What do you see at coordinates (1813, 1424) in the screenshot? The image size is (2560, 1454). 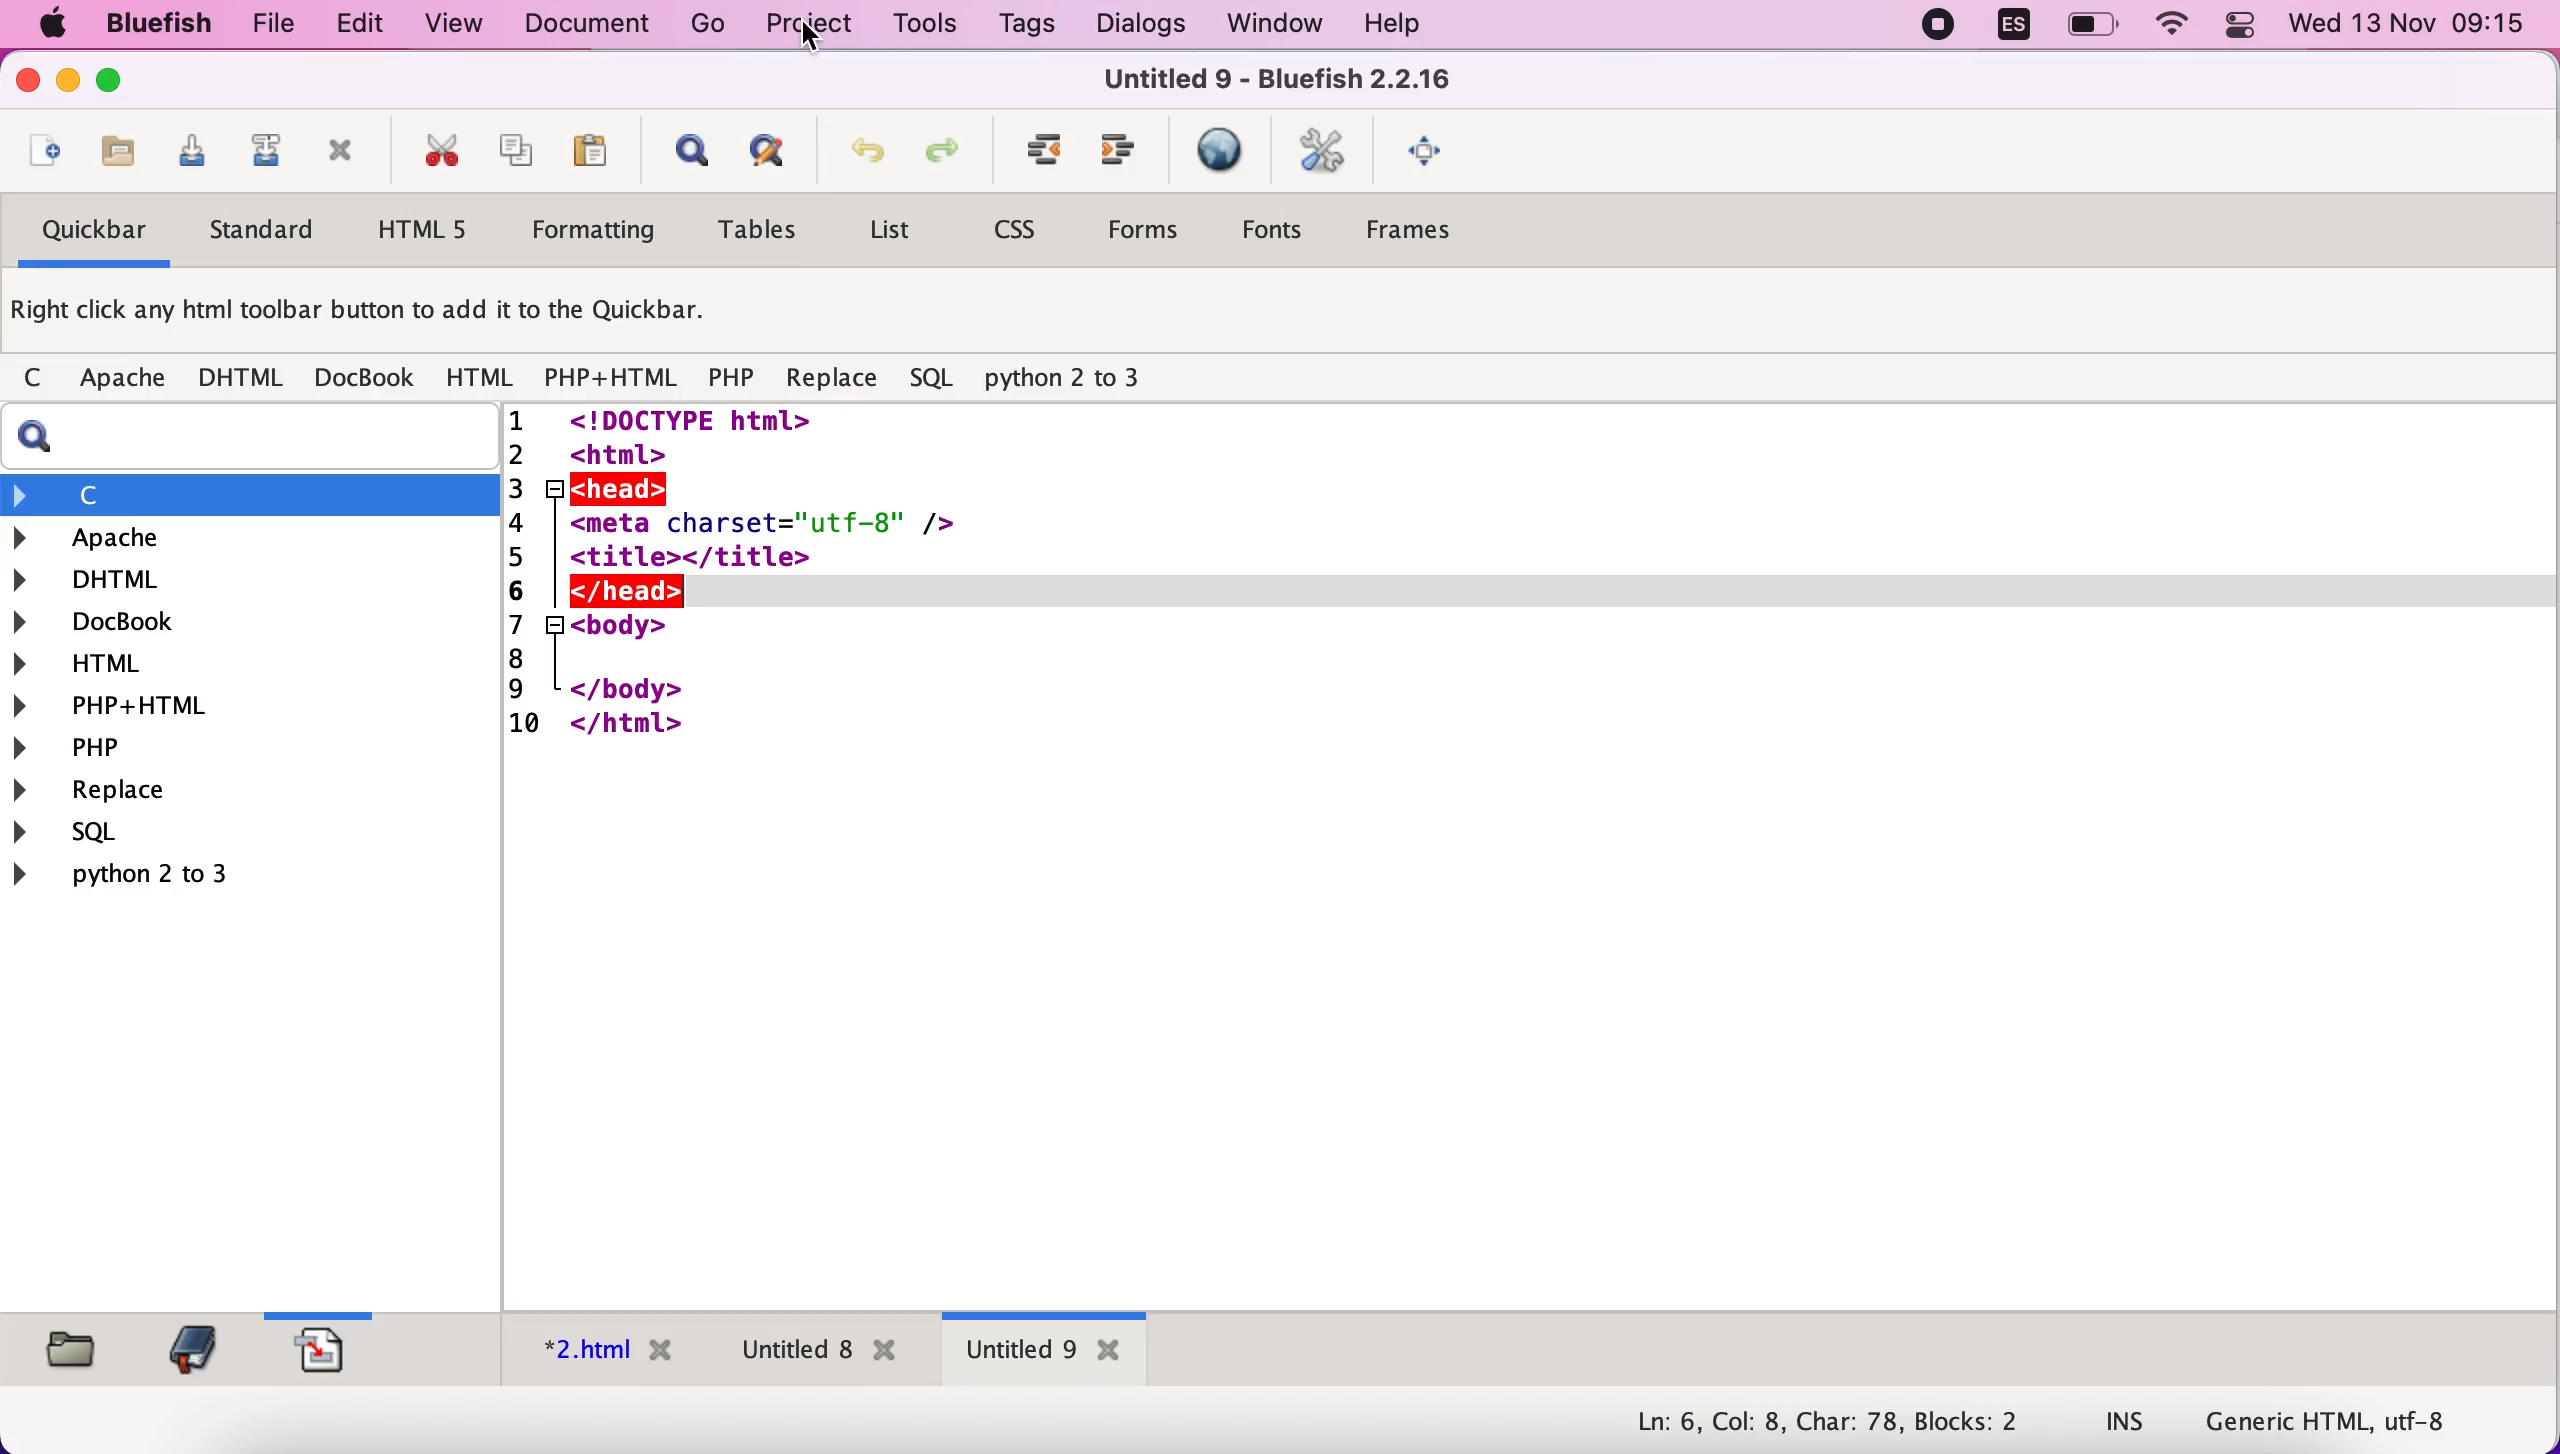 I see `lines, column, blocks` at bounding box center [1813, 1424].